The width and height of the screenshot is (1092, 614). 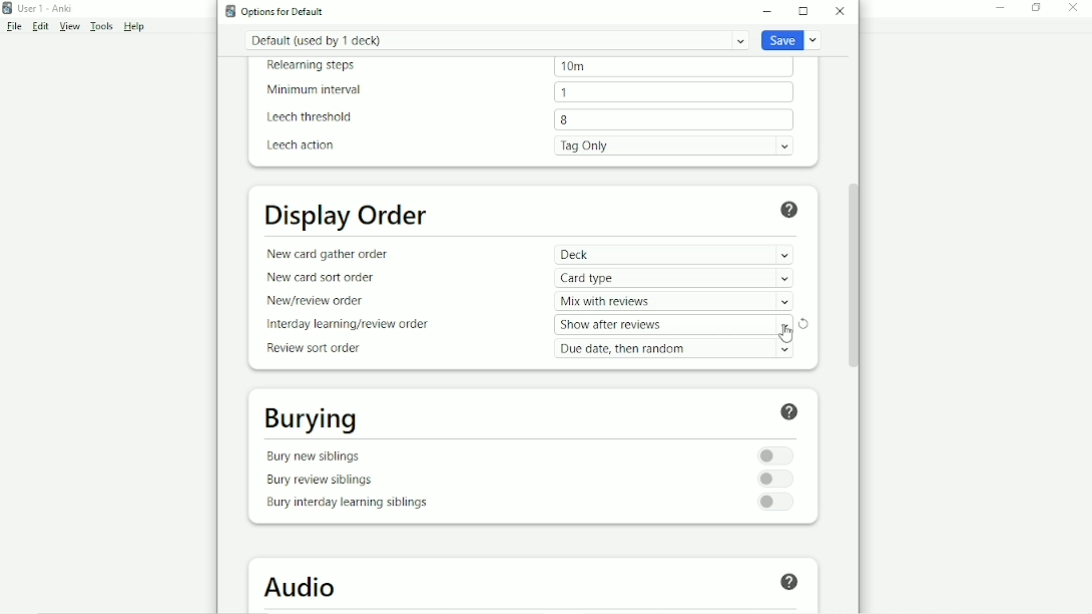 What do you see at coordinates (1072, 9) in the screenshot?
I see `Close` at bounding box center [1072, 9].